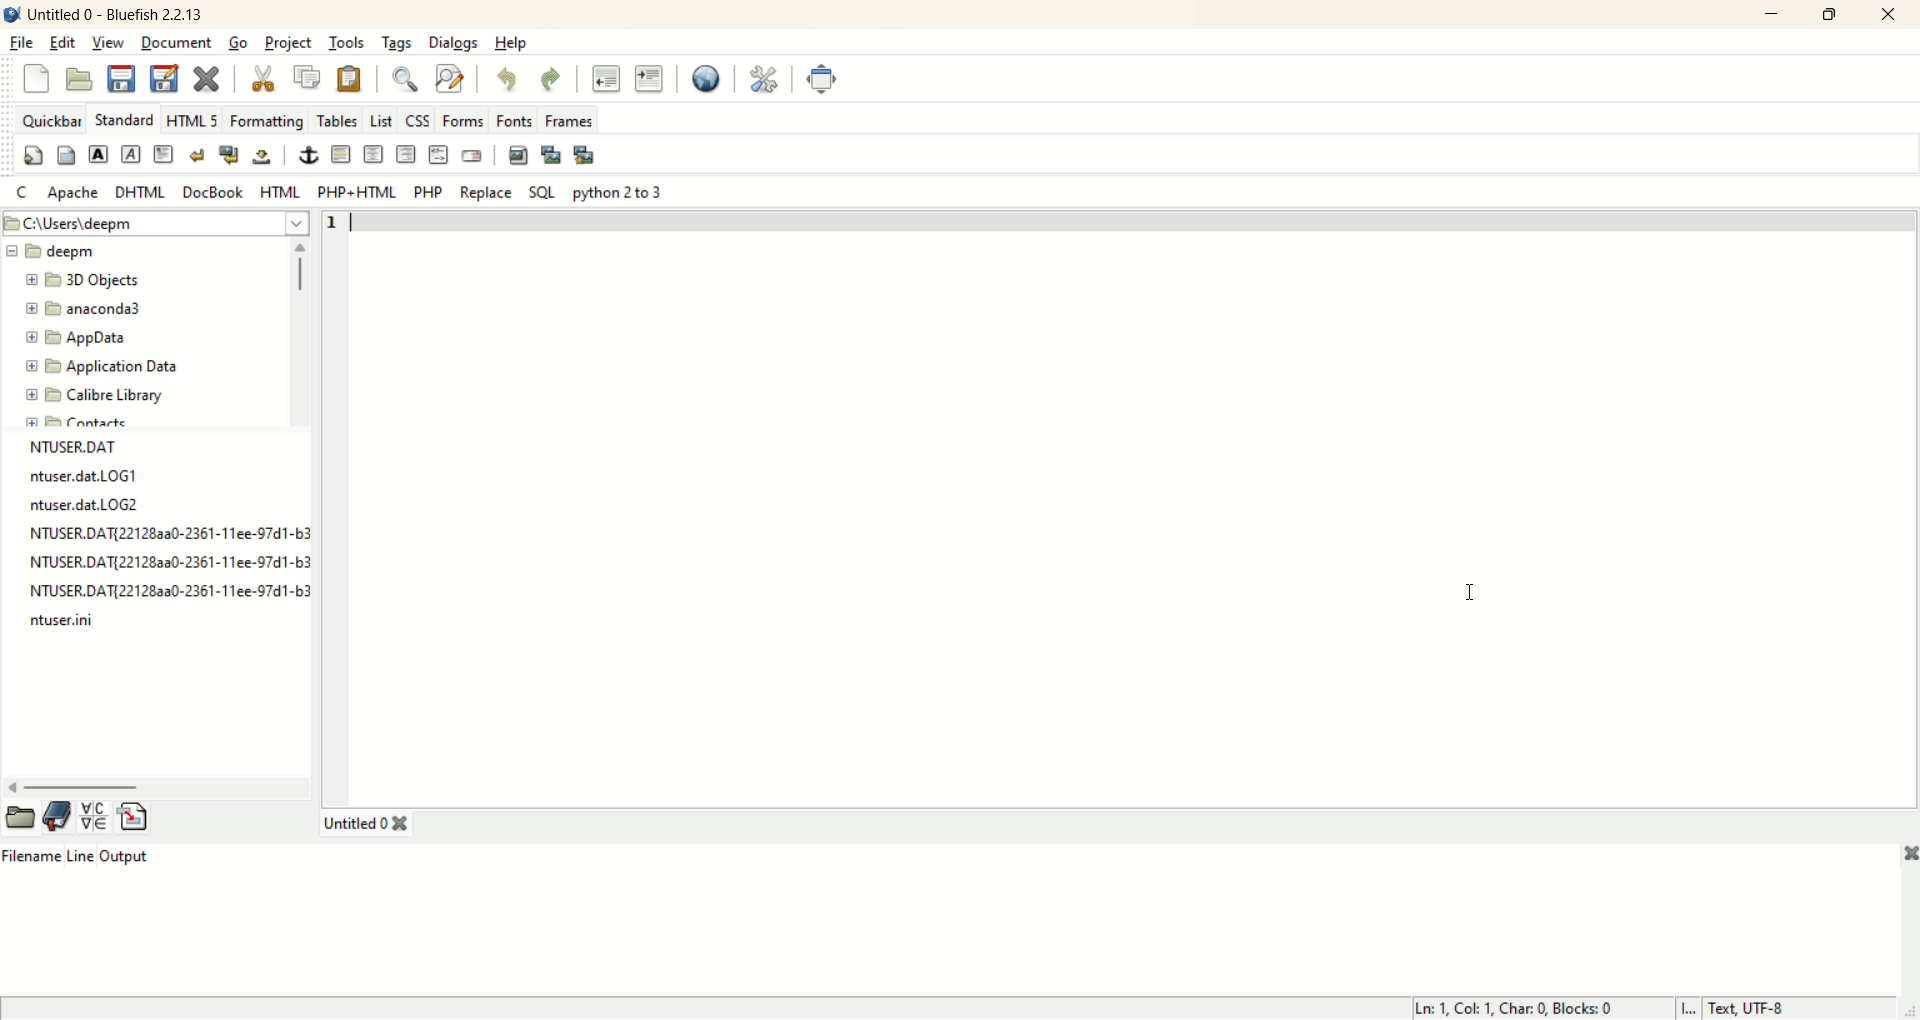 The height and width of the screenshot is (1020, 1920). I want to click on copy, so click(306, 77).